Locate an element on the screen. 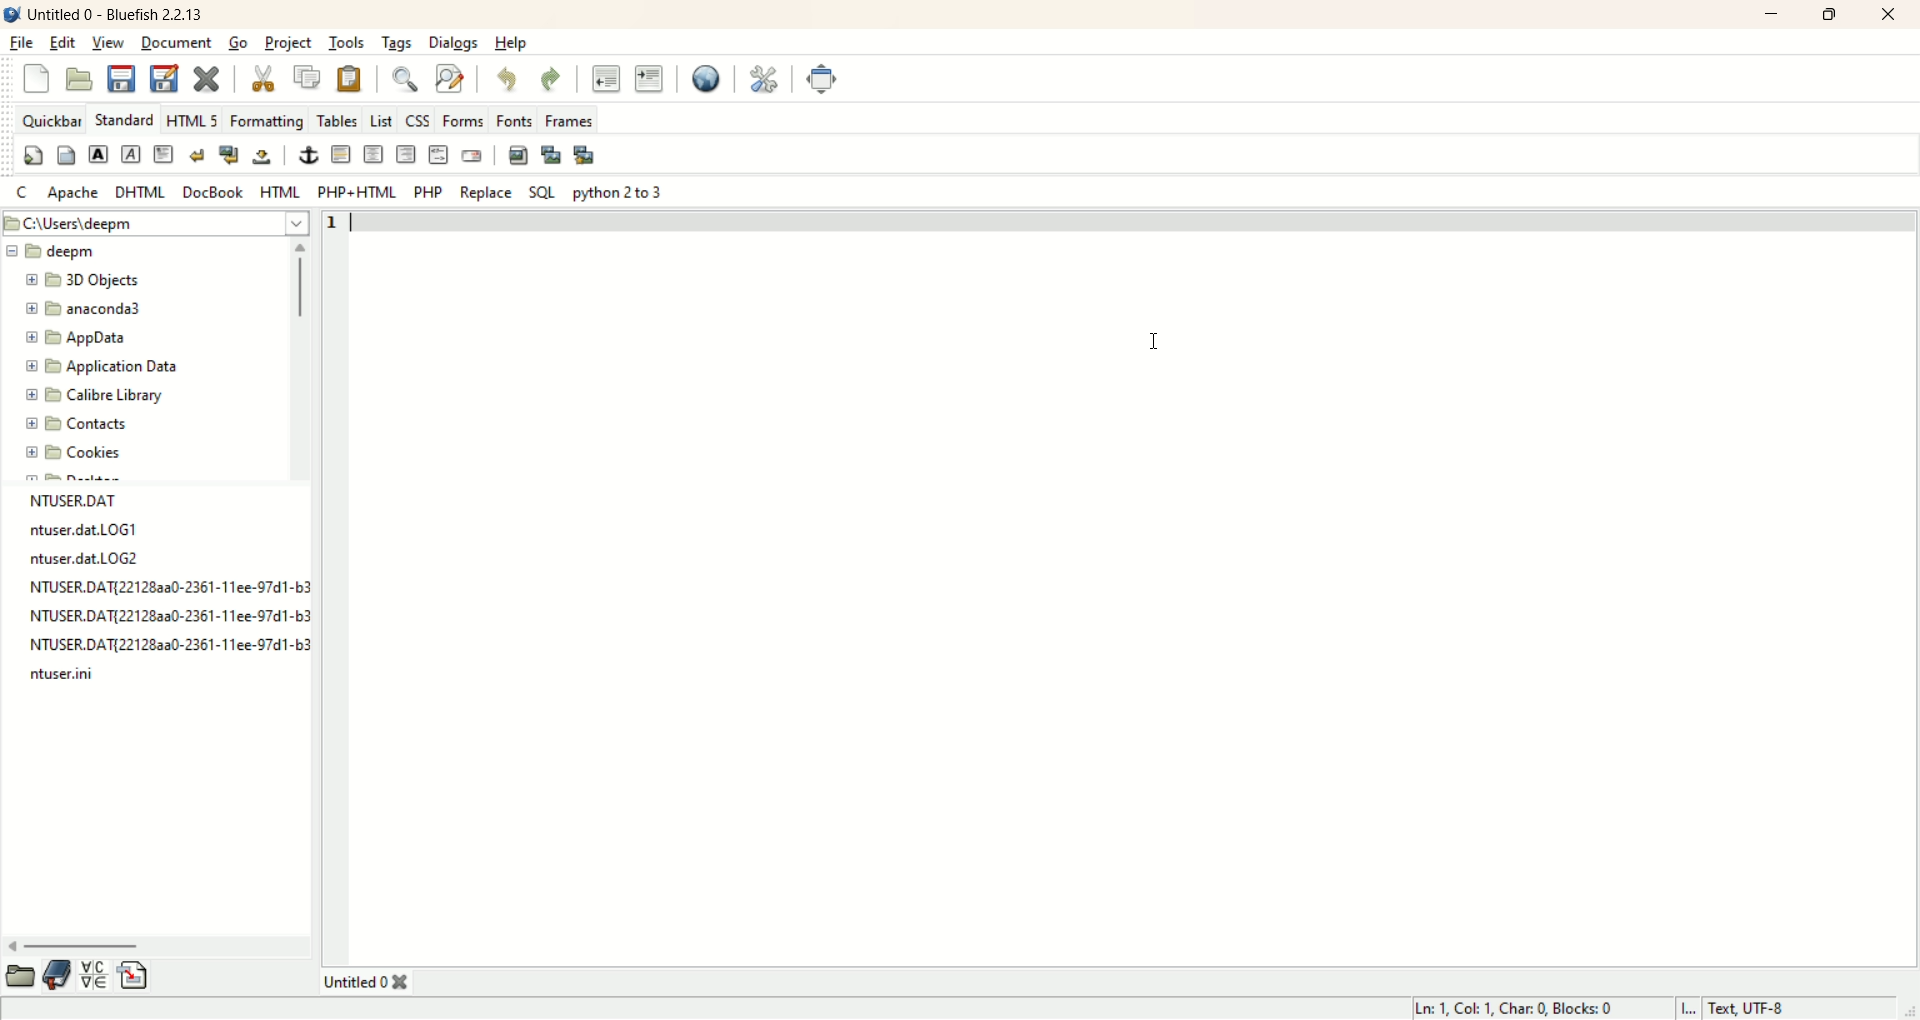 Image resolution: width=1920 pixels, height=1020 pixels. save all file is located at coordinates (164, 81).